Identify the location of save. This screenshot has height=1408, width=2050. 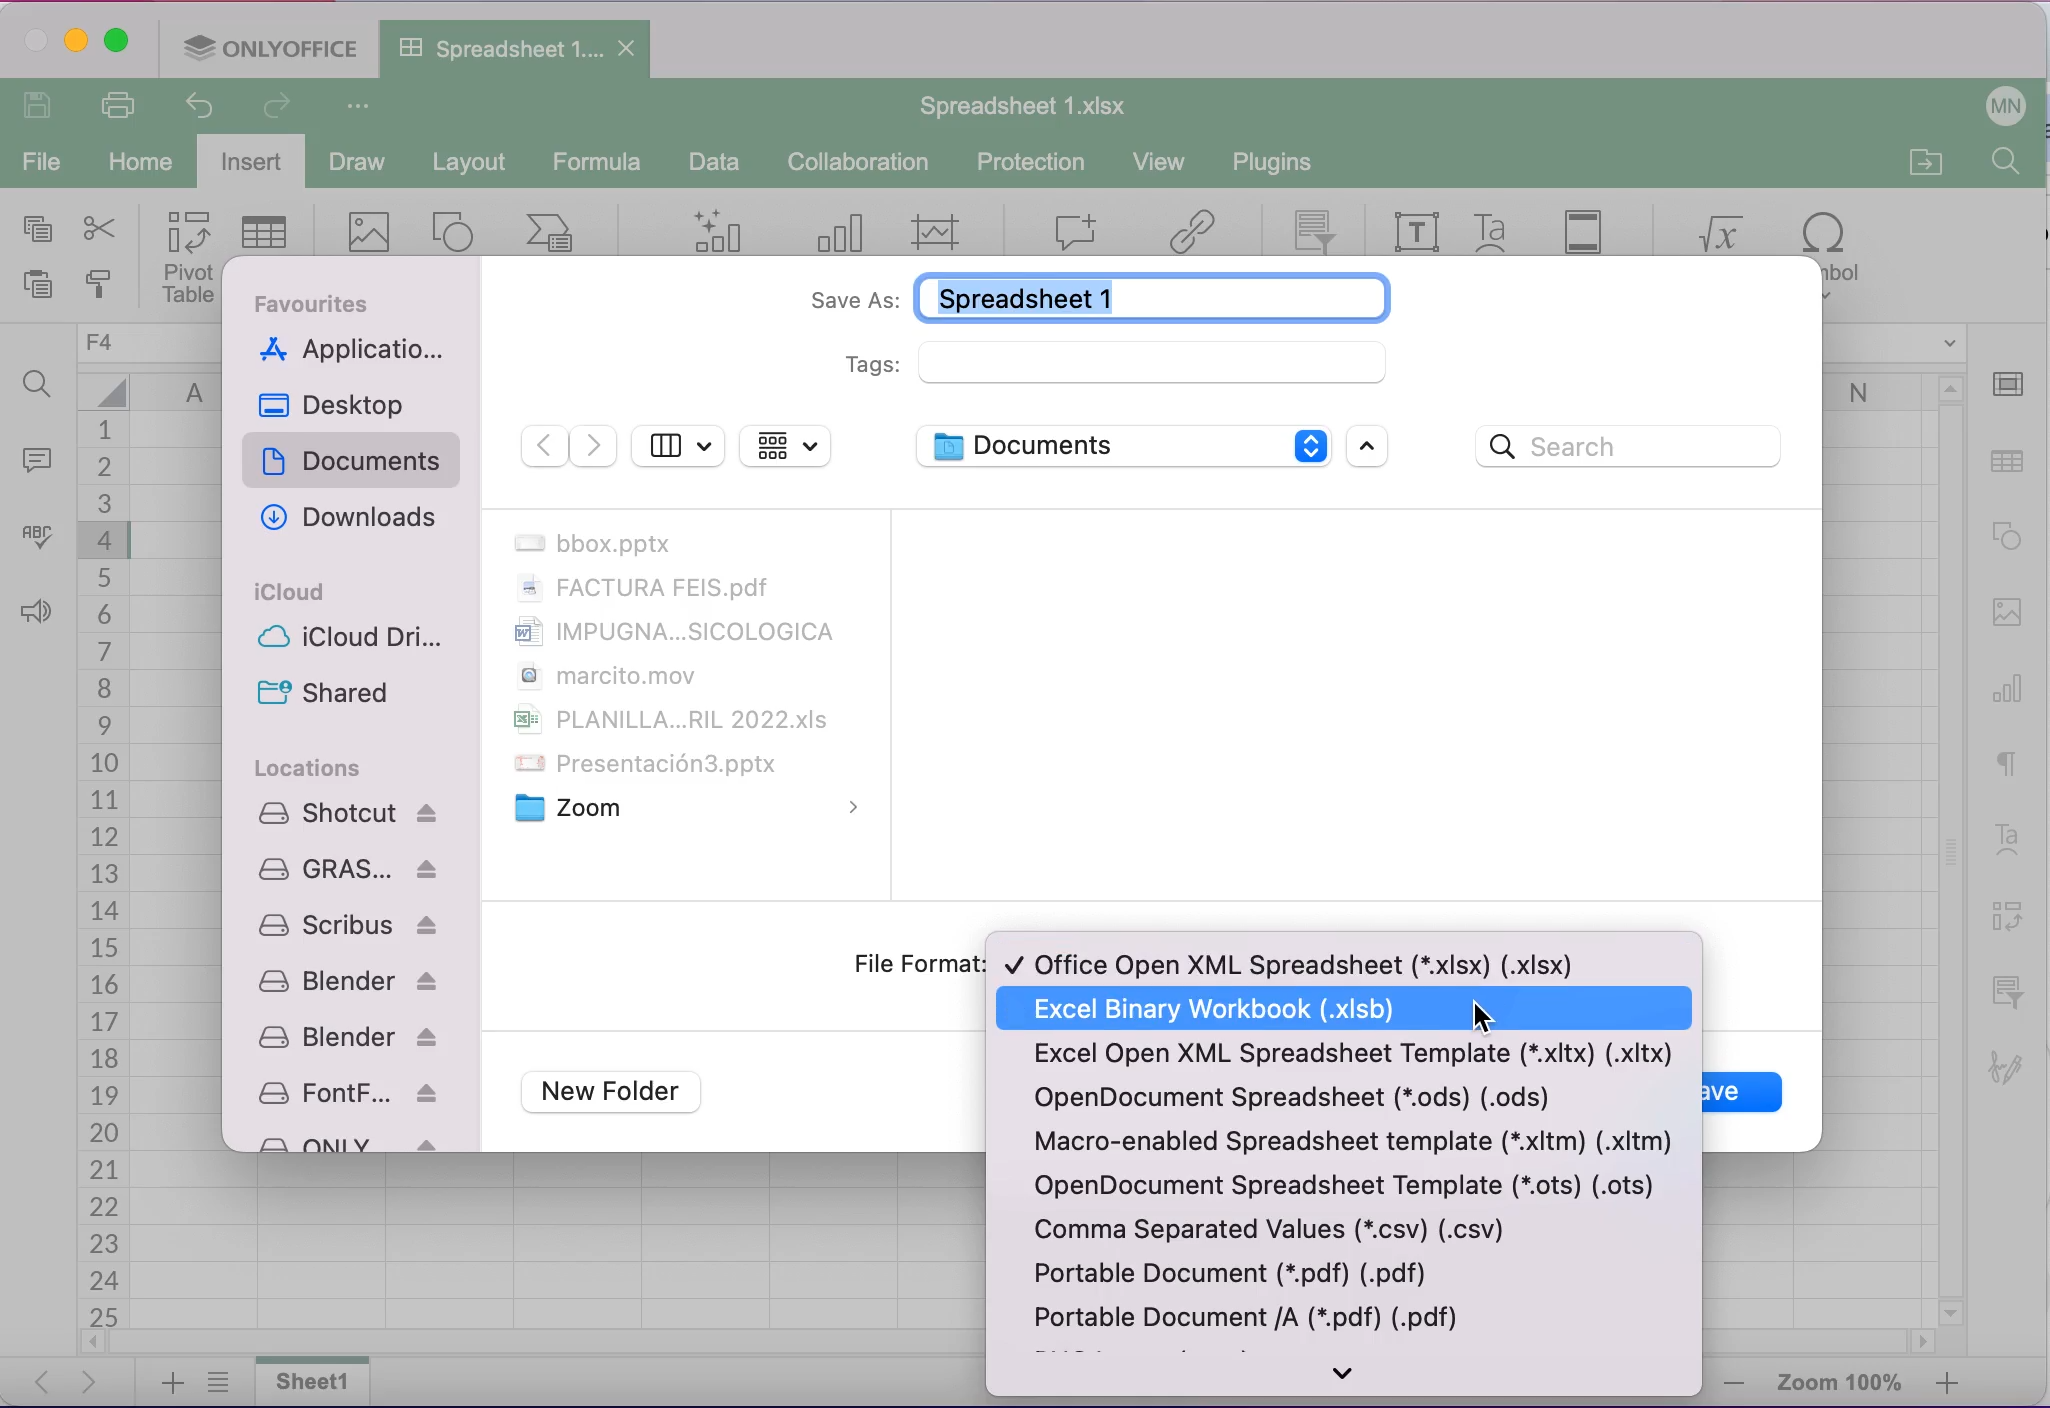
(1721, 1091).